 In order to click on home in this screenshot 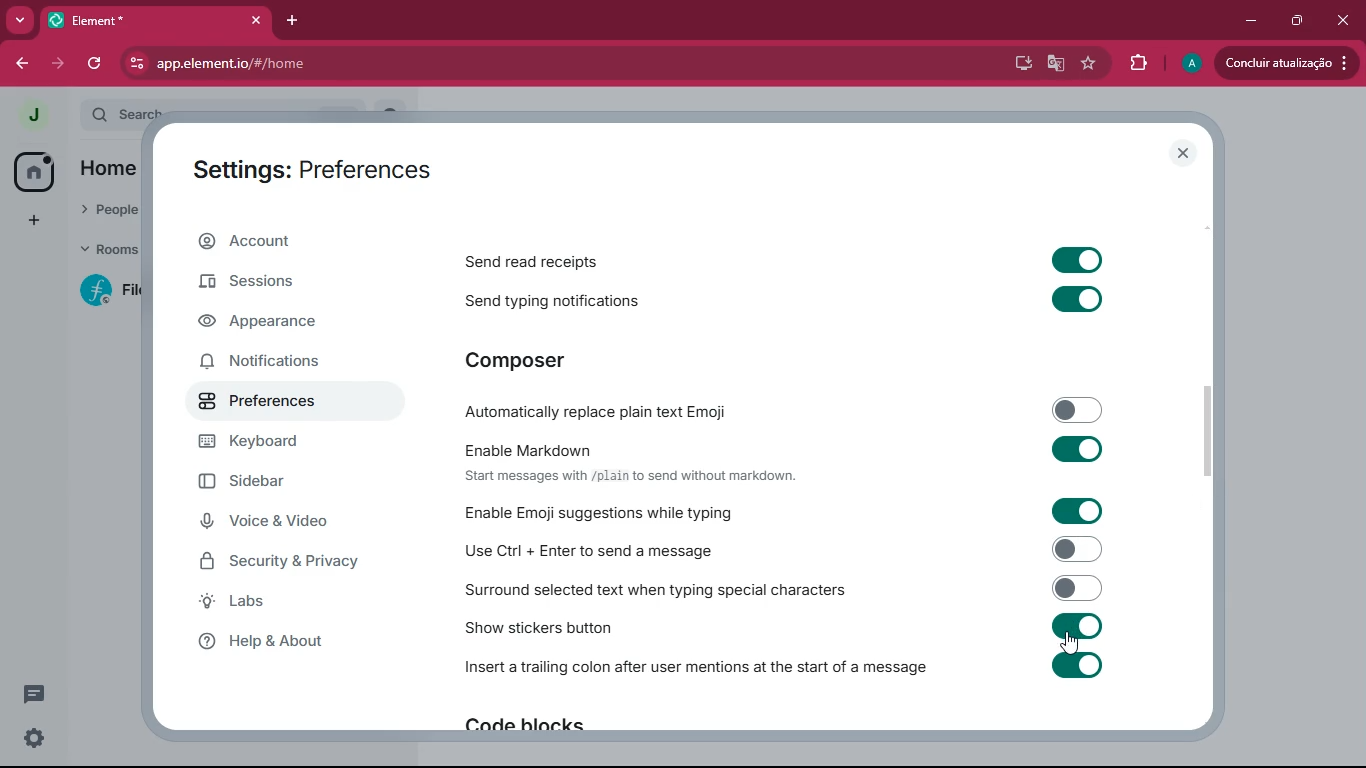, I will do `click(114, 171)`.